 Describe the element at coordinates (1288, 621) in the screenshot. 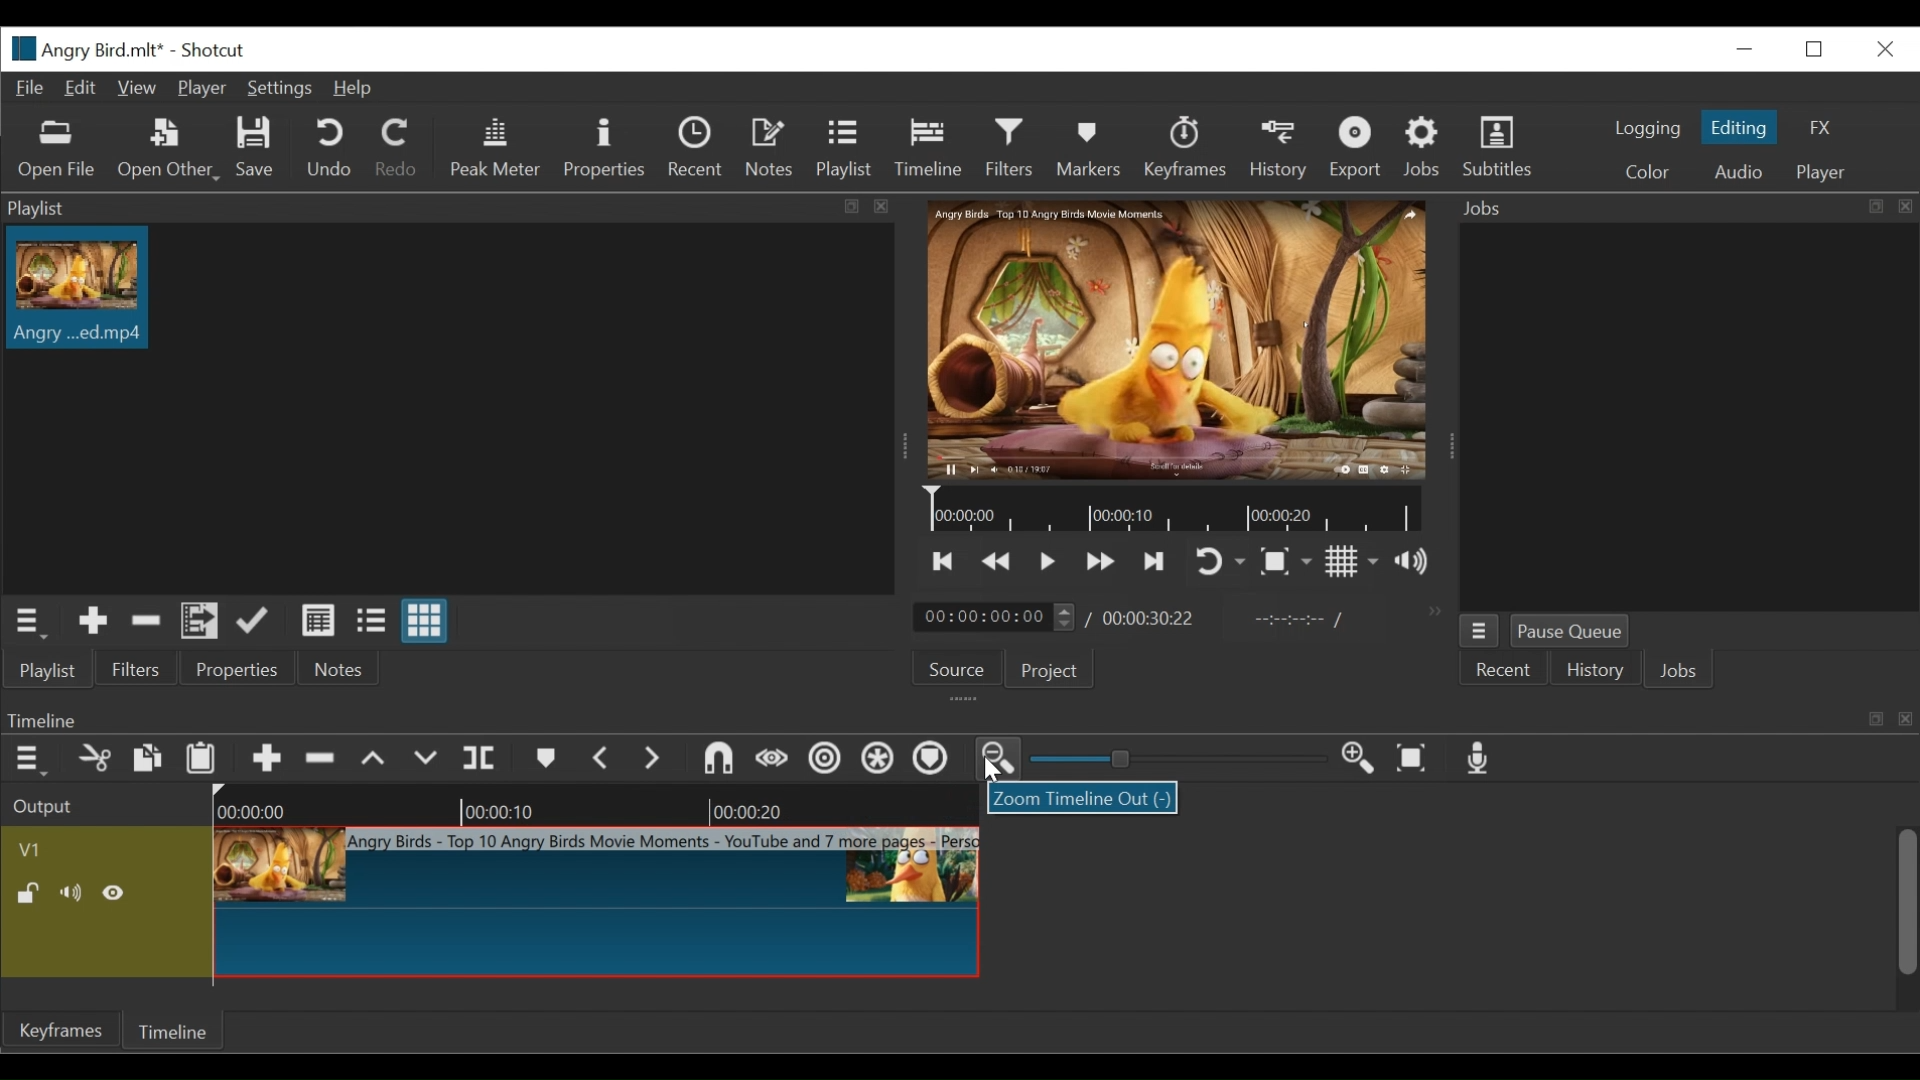

I see `In point` at that location.